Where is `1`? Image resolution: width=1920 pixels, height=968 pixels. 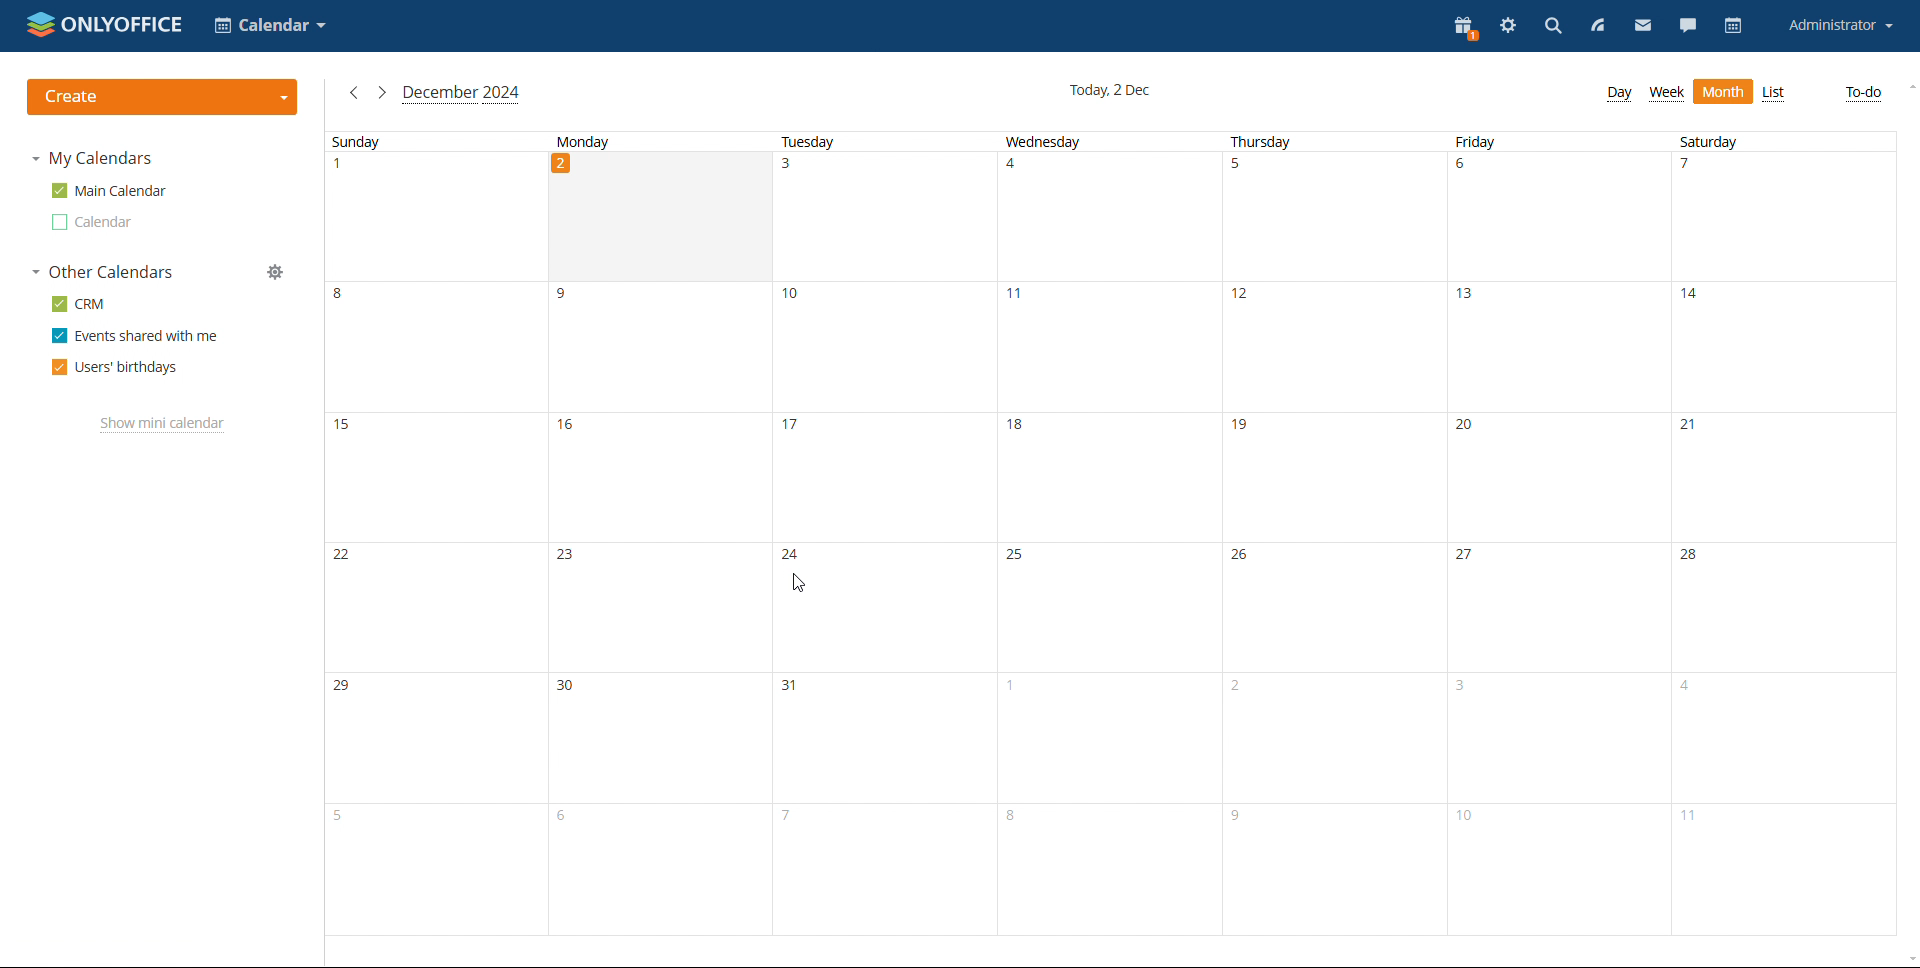 1 is located at coordinates (343, 171).